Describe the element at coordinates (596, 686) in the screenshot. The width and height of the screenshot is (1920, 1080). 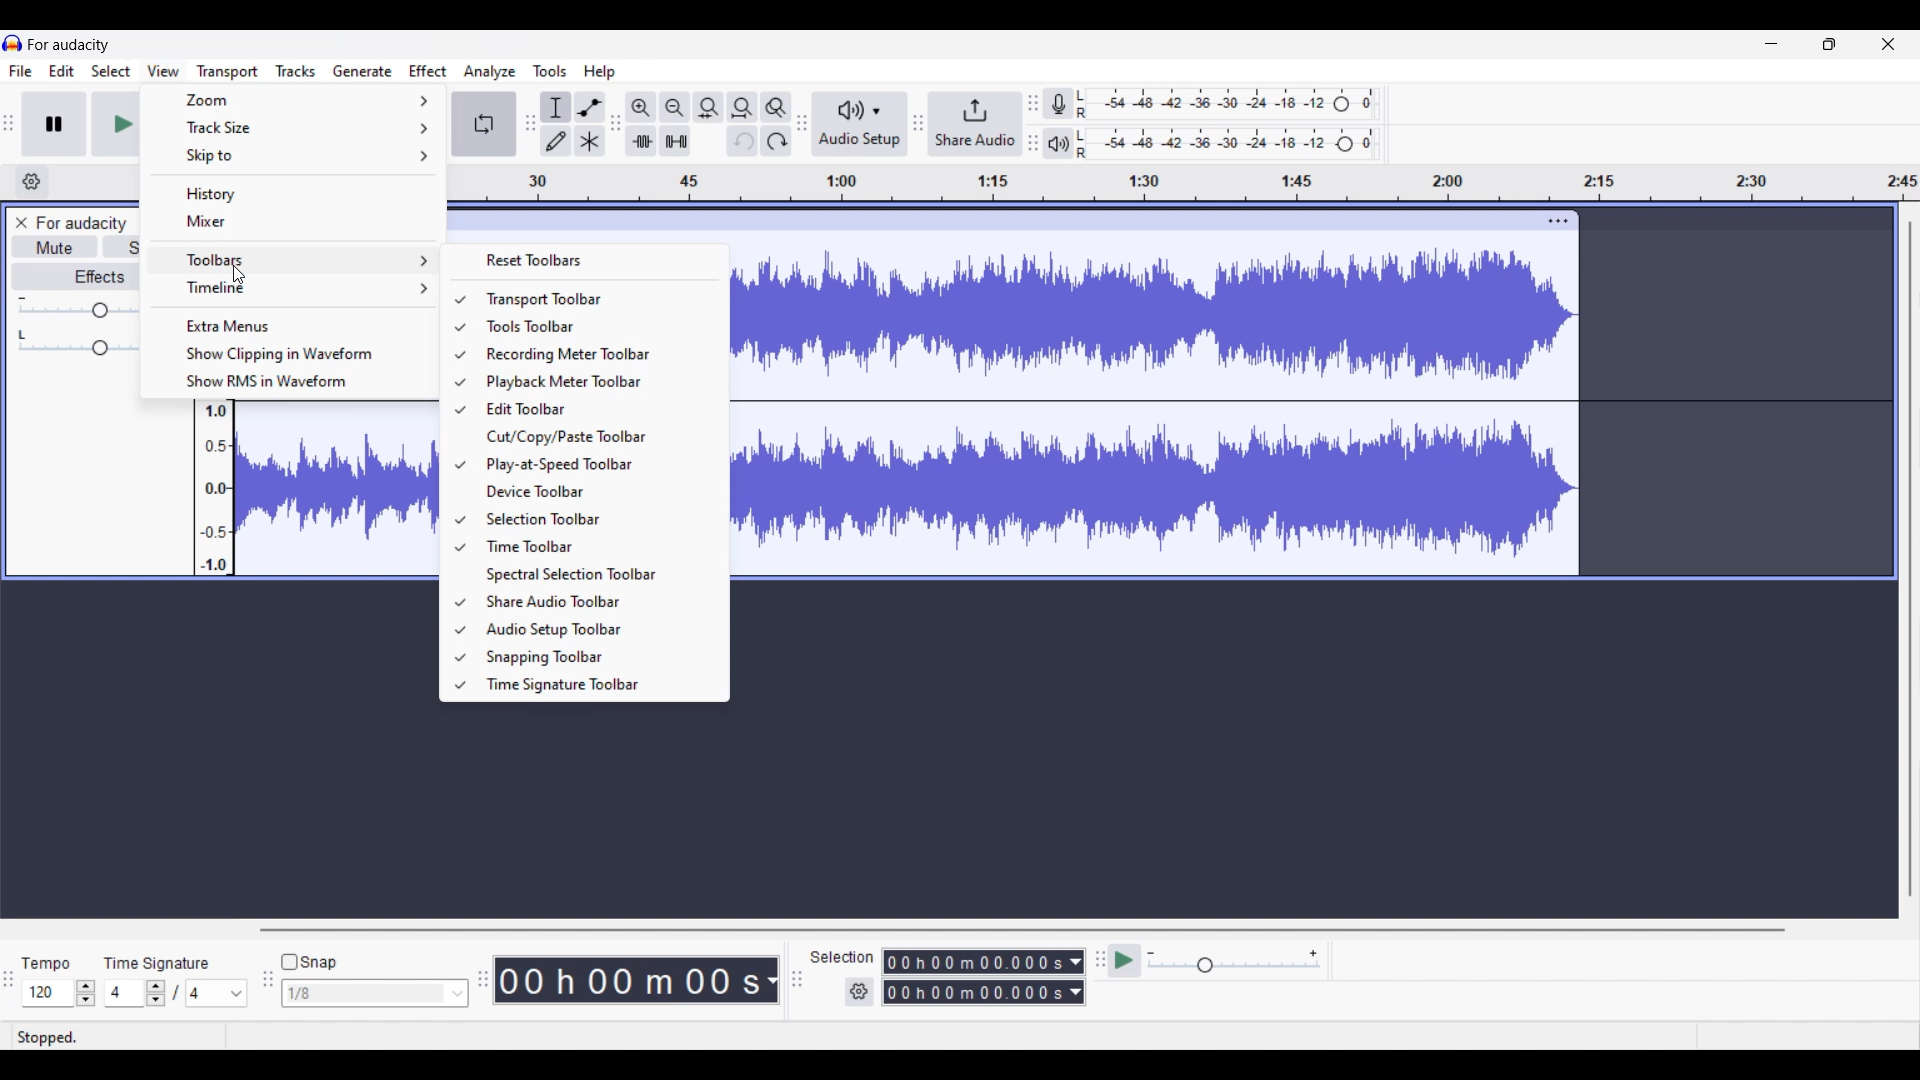
I see `Time signature toolbar` at that location.